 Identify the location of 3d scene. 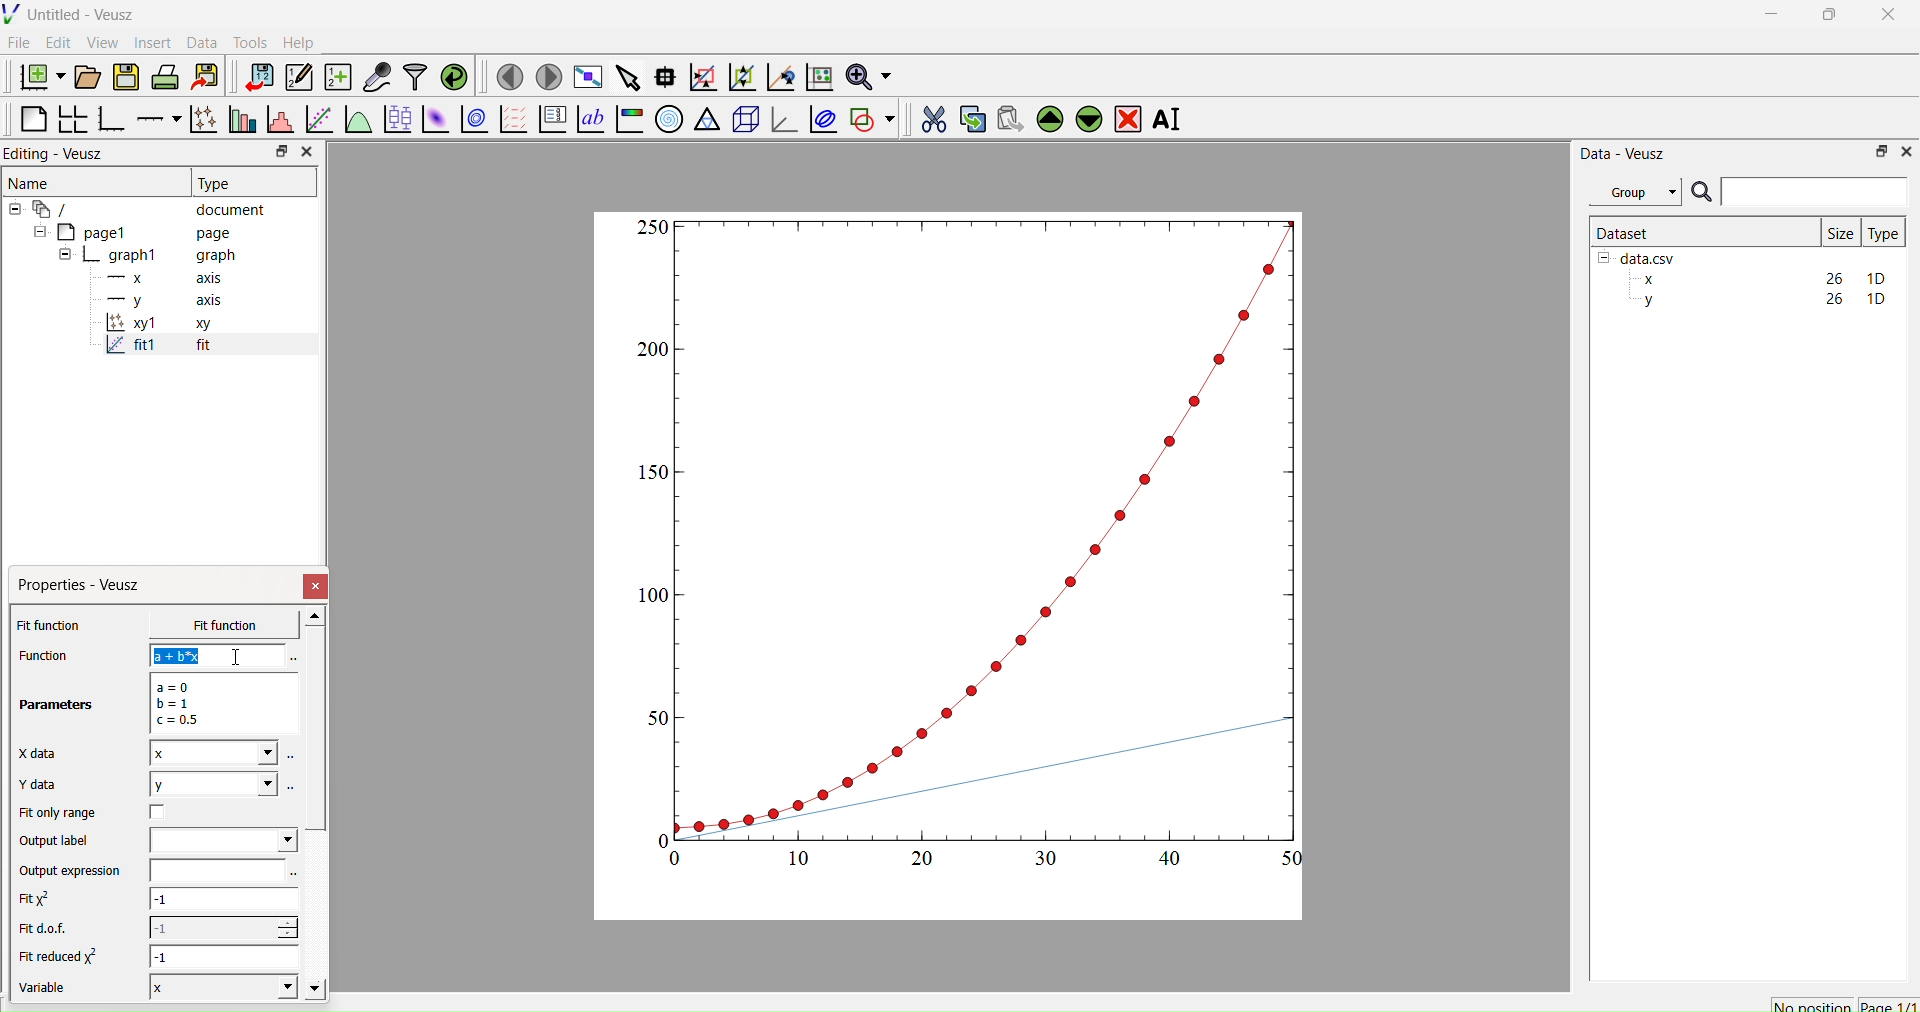
(743, 116).